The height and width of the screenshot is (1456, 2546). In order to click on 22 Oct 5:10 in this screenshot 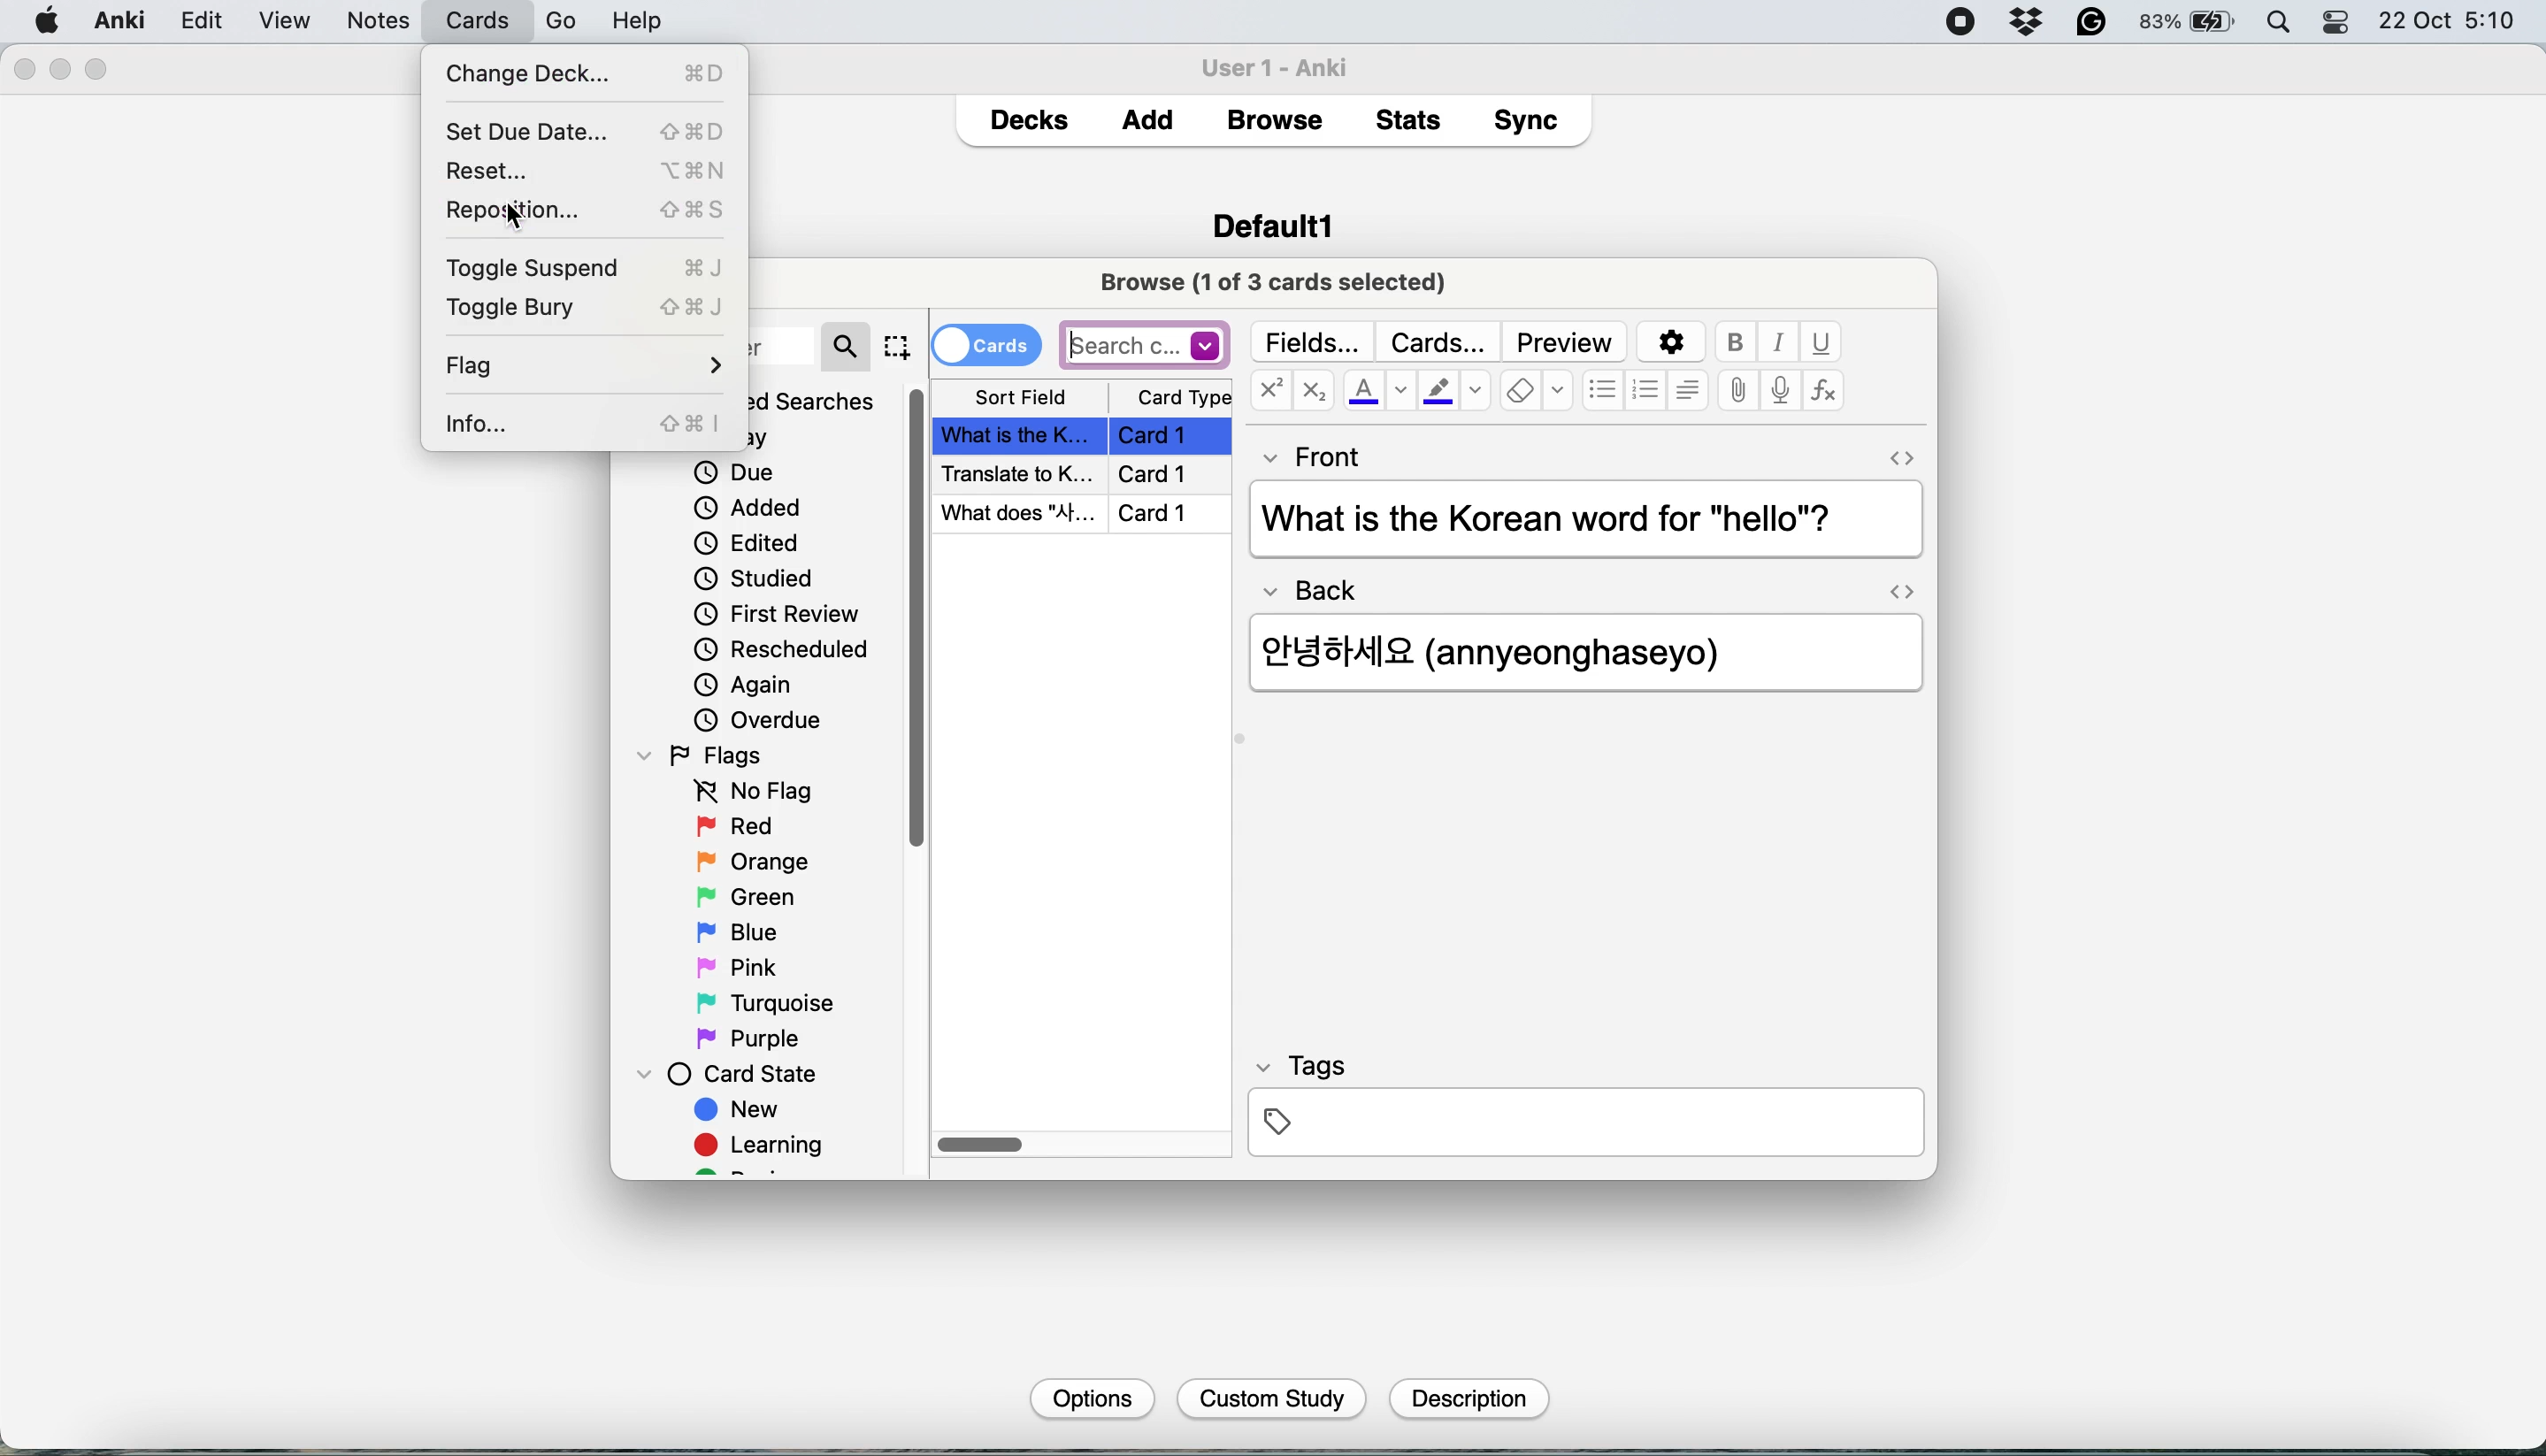, I will do `click(2449, 22)`.